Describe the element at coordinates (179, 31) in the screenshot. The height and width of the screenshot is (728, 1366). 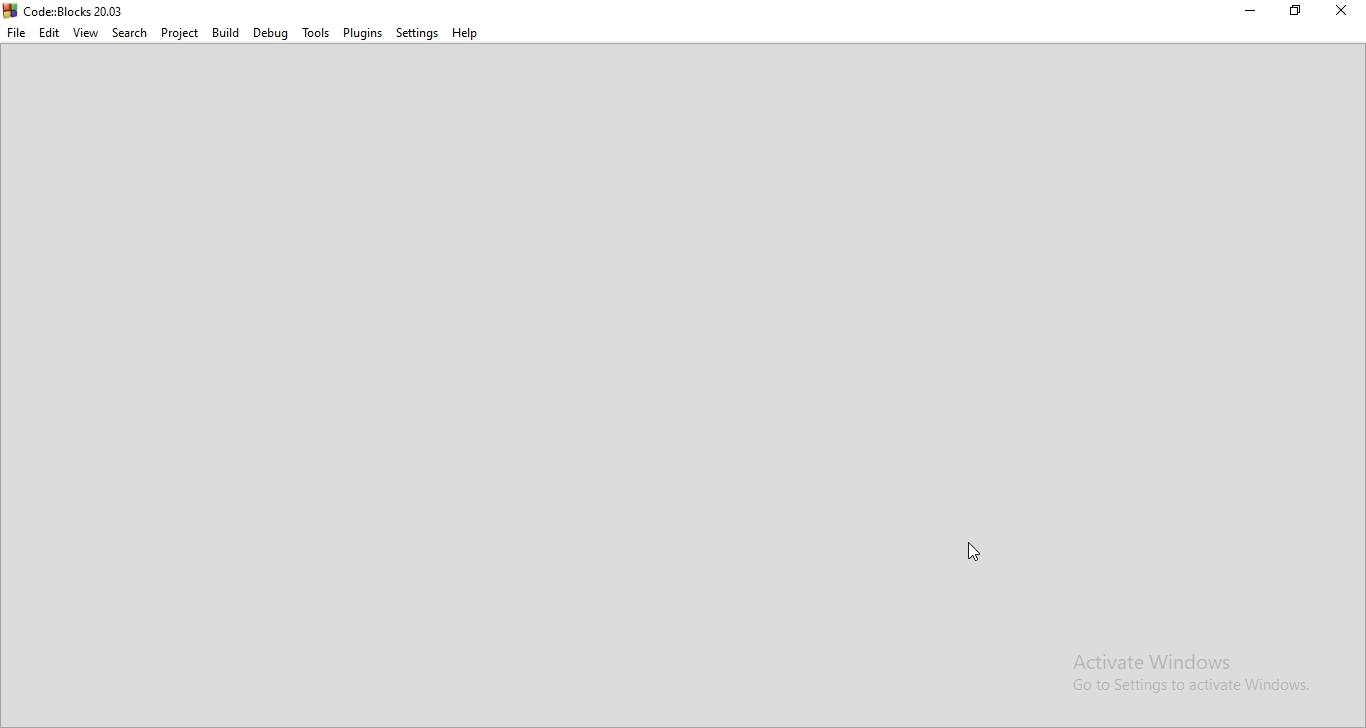
I see `Project ` at that location.